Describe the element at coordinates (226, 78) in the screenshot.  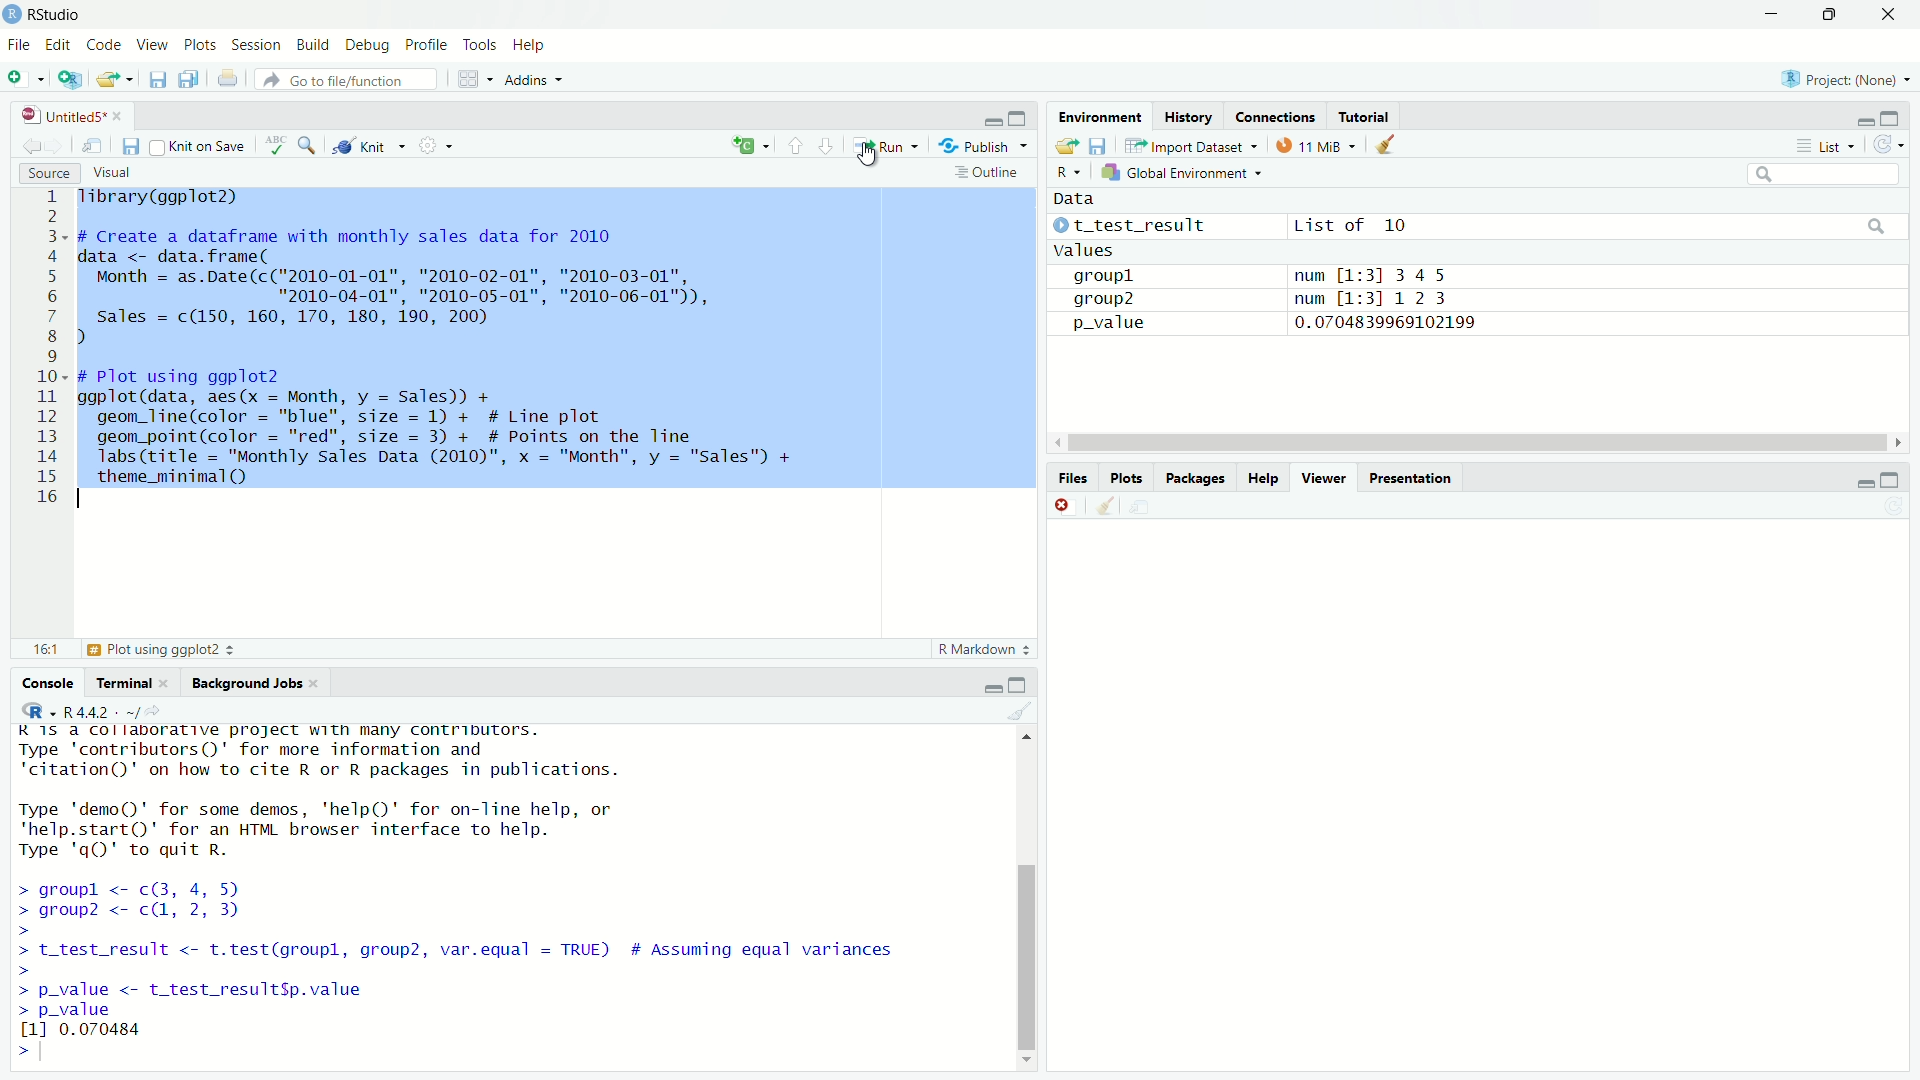
I see `print current file` at that location.